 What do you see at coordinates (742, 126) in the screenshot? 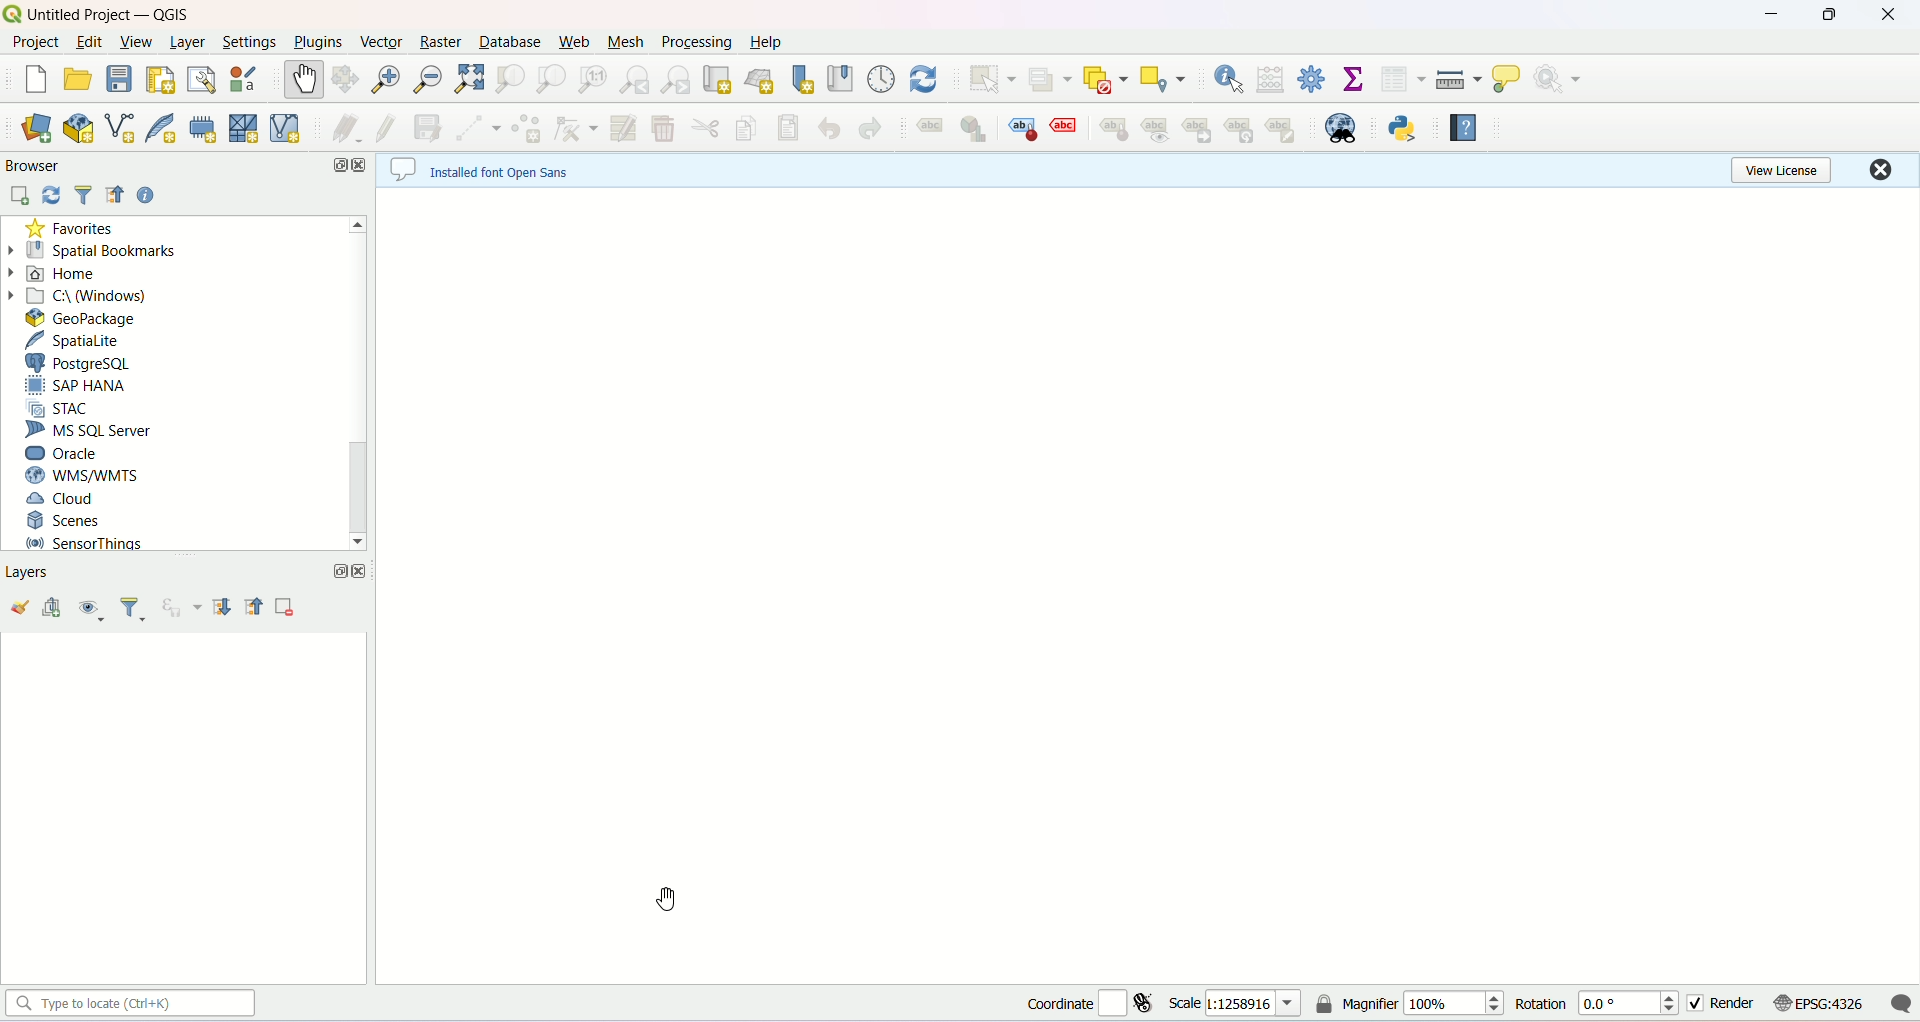
I see `copy` at bounding box center [742, 126].